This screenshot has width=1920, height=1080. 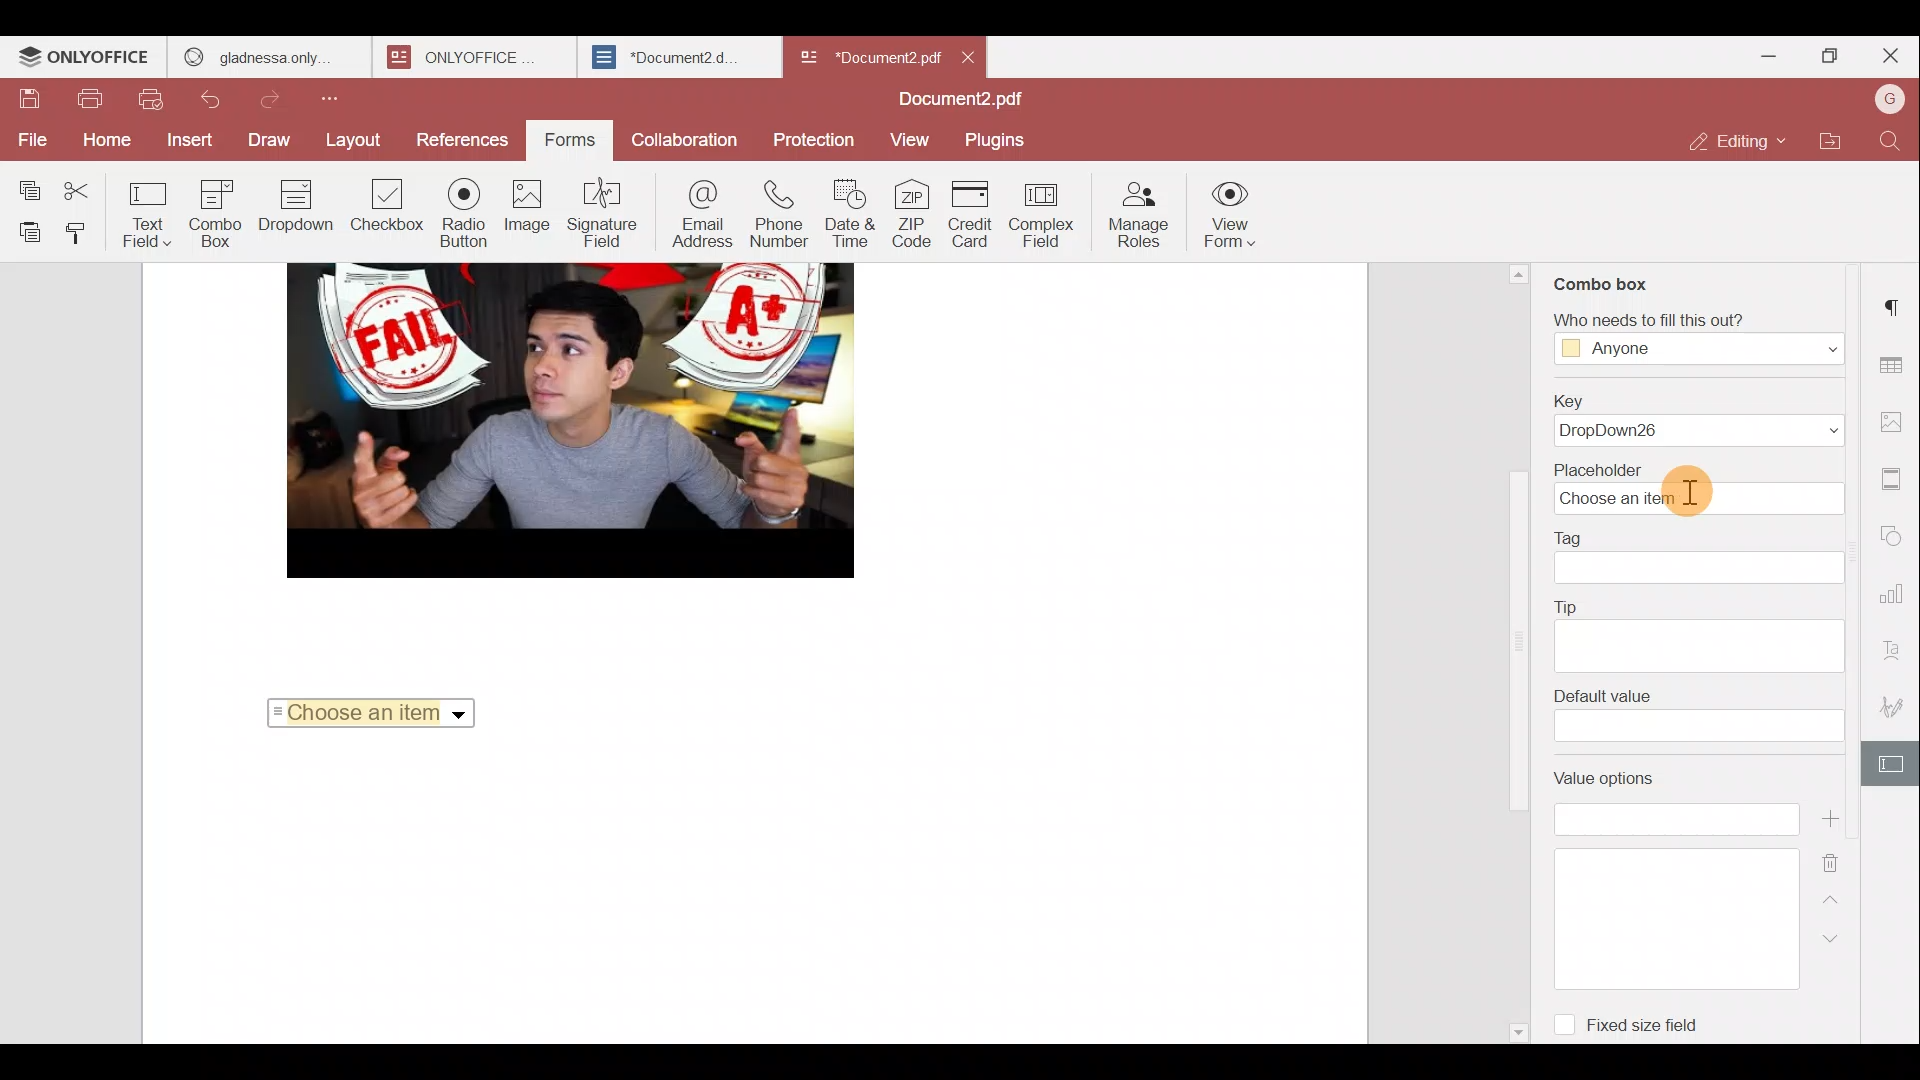 I want to click on Date & time, so click(x=851, y=217).